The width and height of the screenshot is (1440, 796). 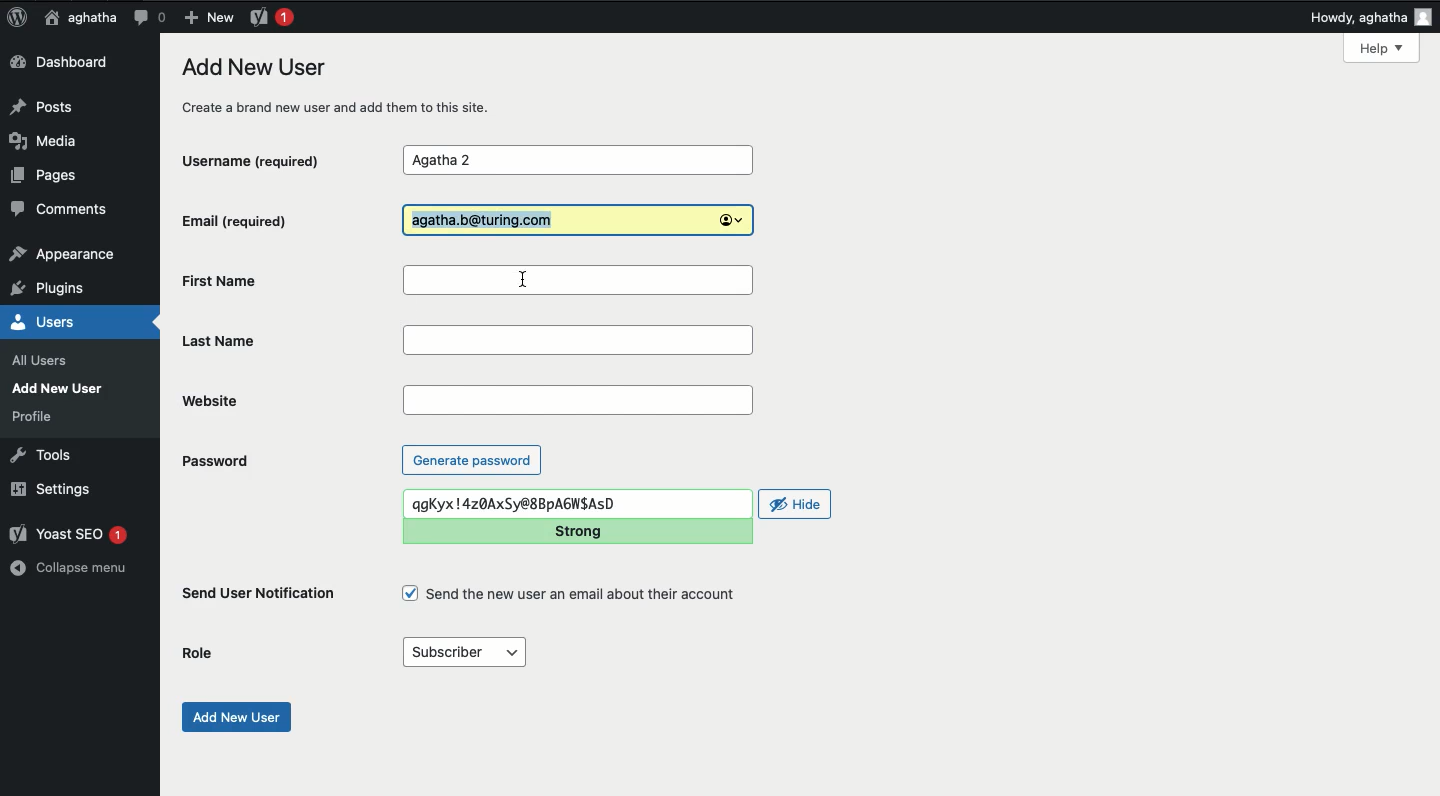 I want to click on Howdy, aghatha, so click(x=1371, y=17).